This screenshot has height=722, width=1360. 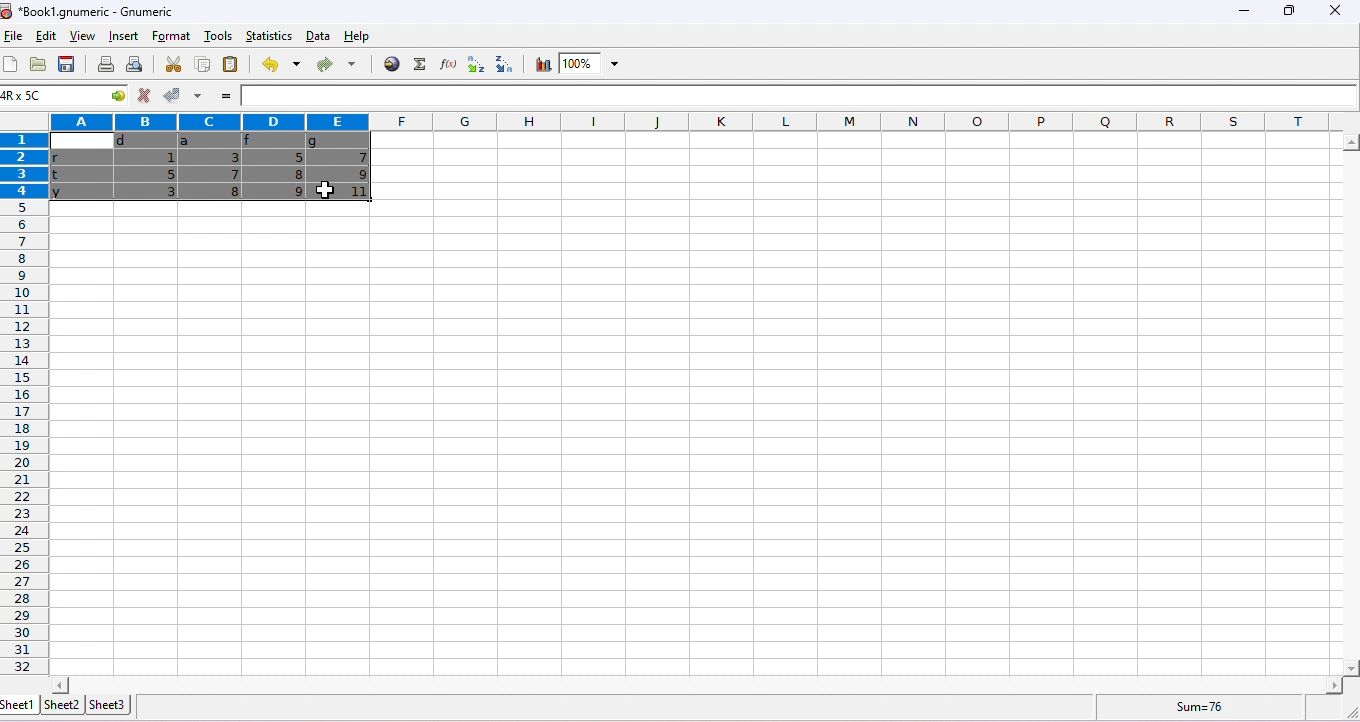 What do you see at coordinates (217, 37) in the screenshot?
I see `tools` at bounding box center [217, 37].